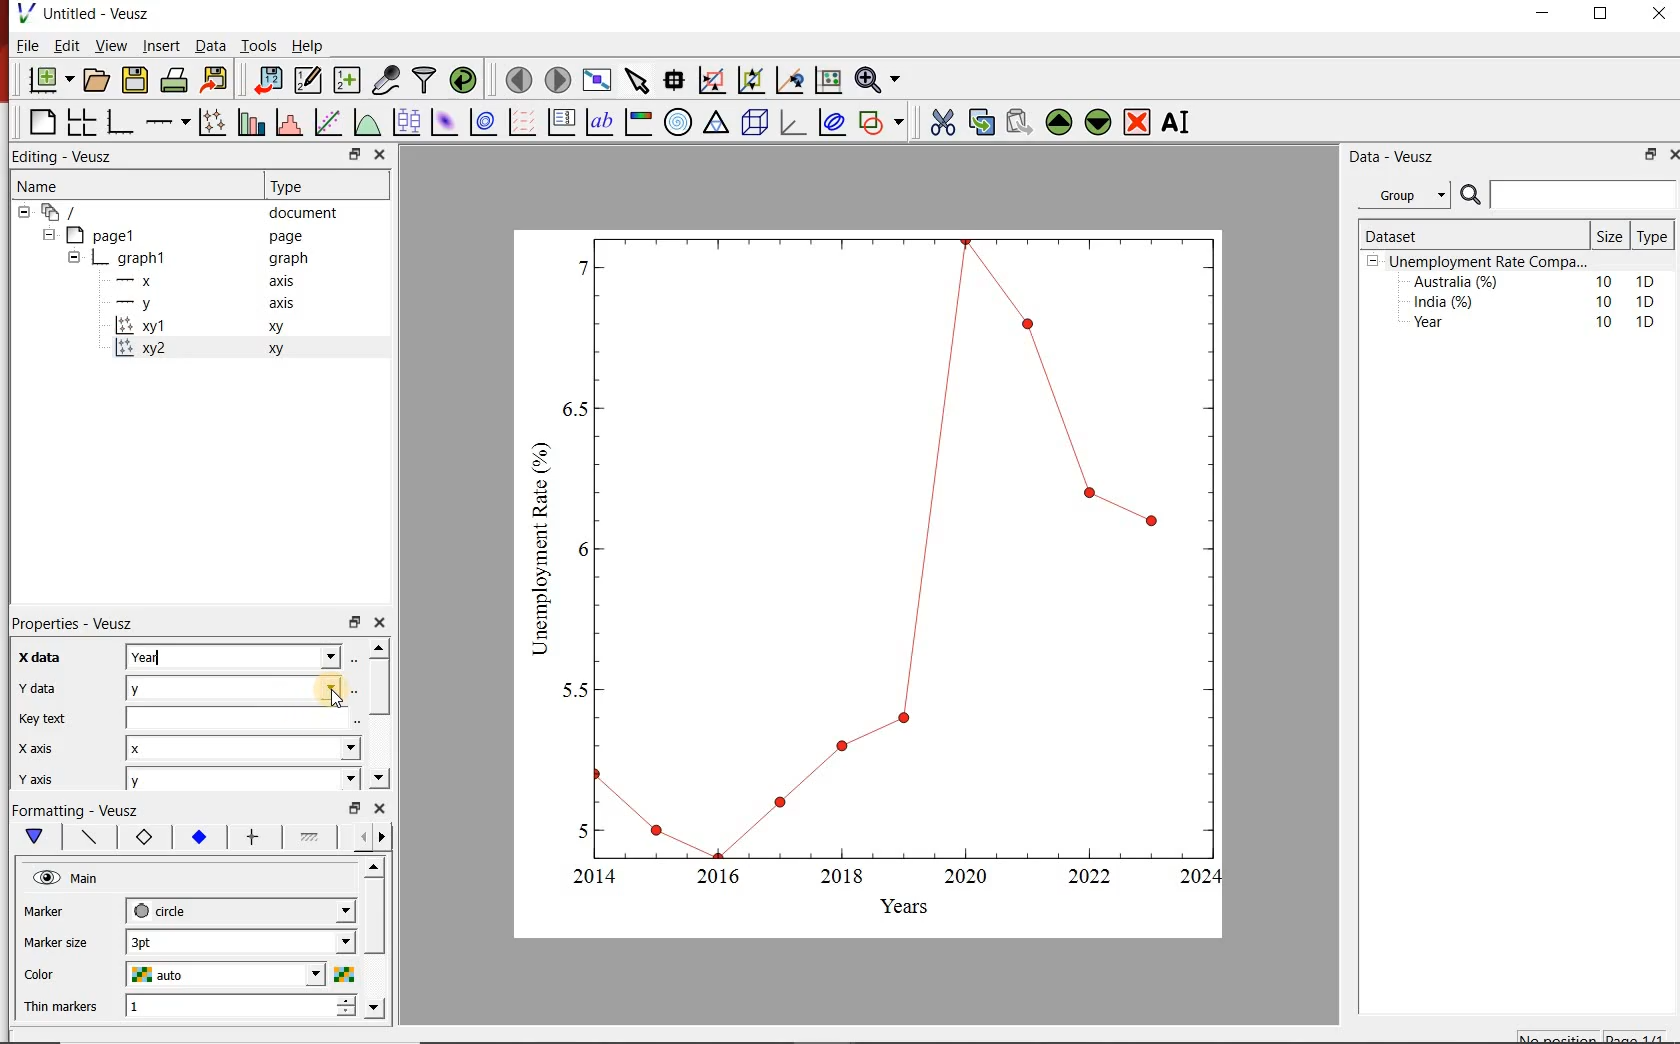 This screenshot has width=1680, height=1044. Describe the element at coordinates (388, 79) in the screenshot. I see `caputure remote data` at that location.